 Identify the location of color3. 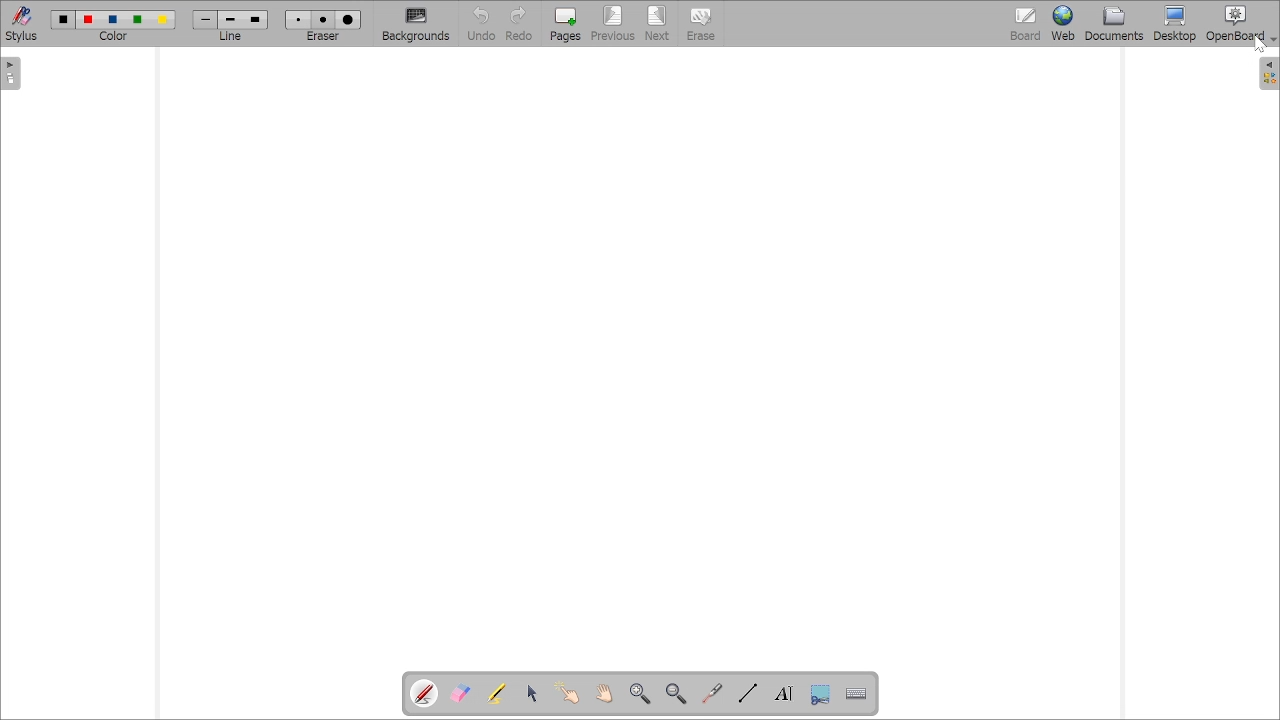
(112, 20).